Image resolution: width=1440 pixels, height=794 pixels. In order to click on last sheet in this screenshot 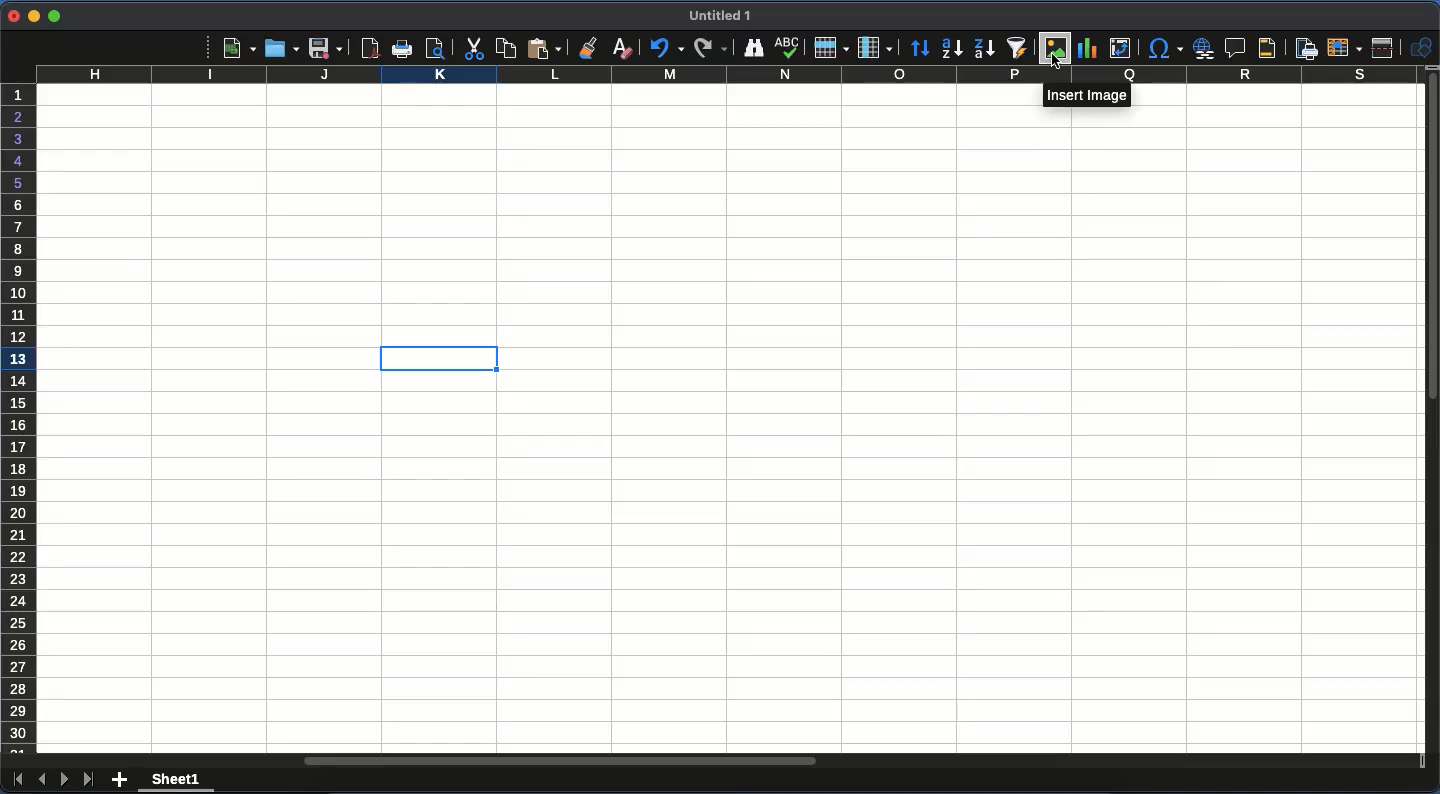, I will do `click(90, 780)`.